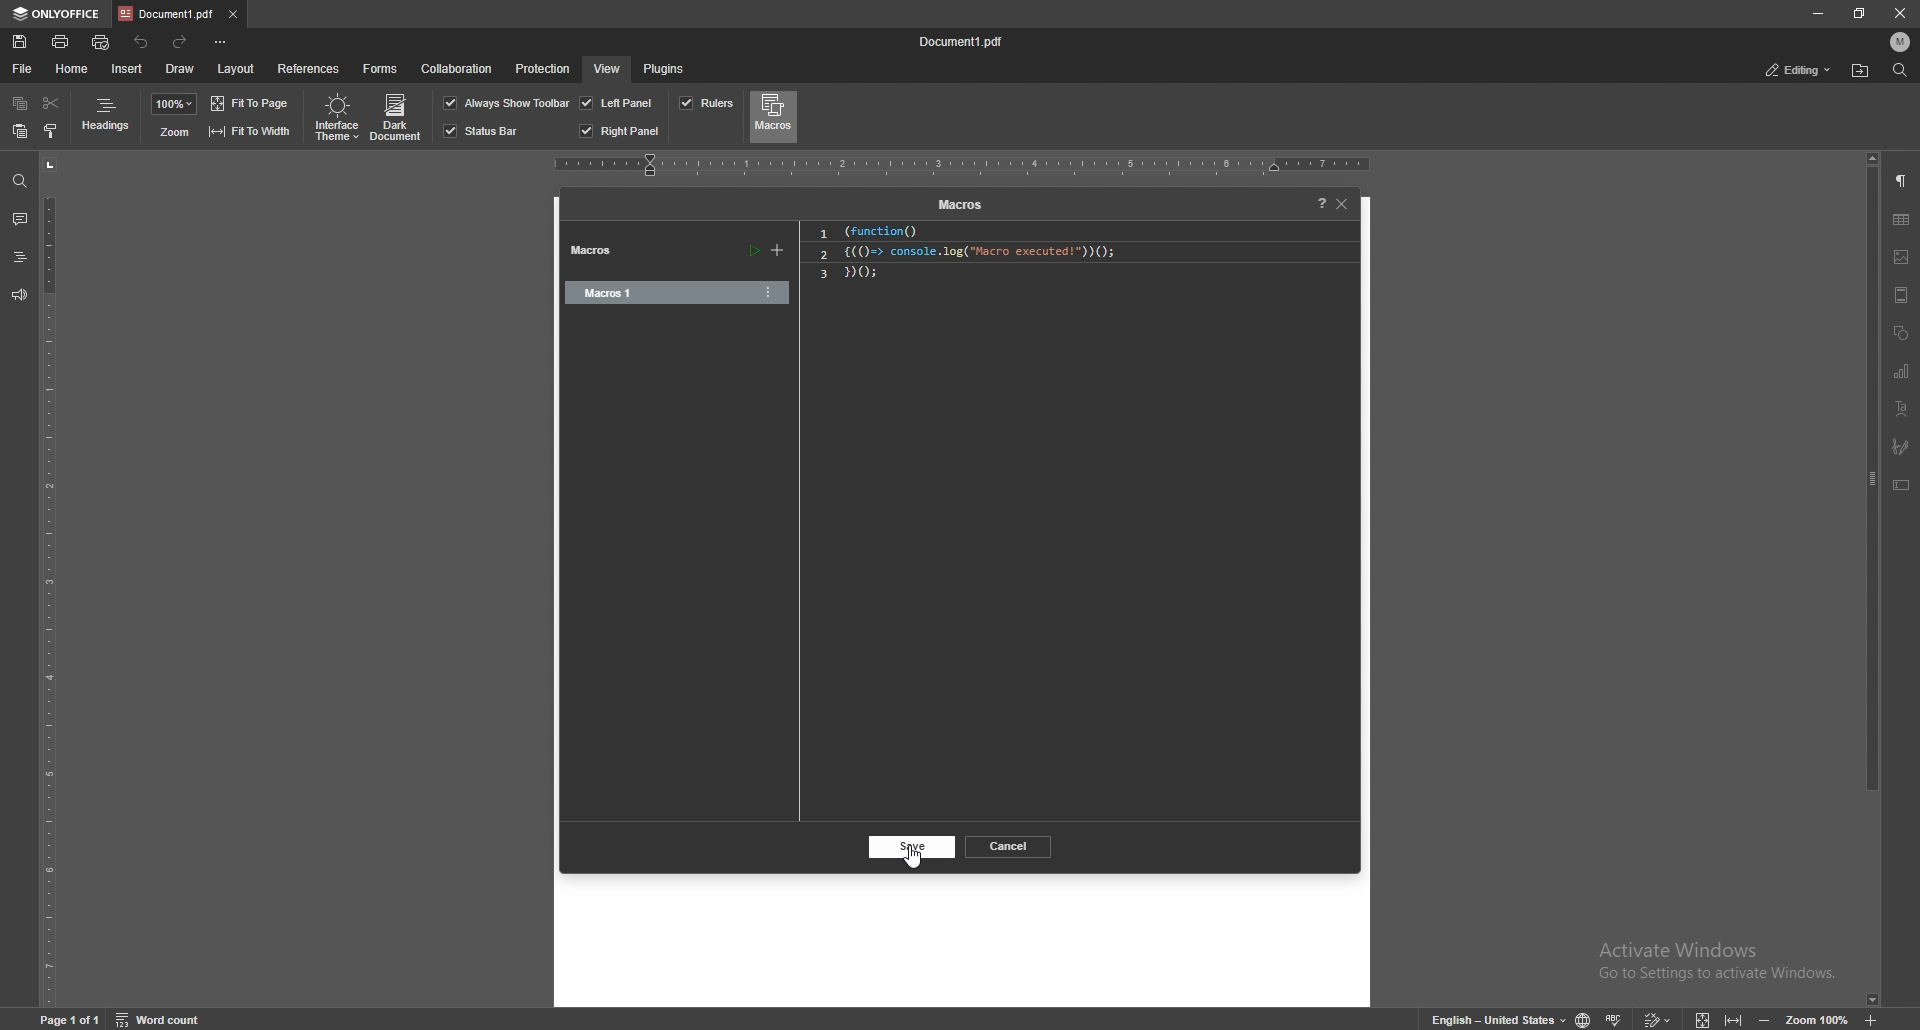 The image size is (1920, 1030). Describe the element at coordinates (507, 102) in the screenshot. I see `always show toolbar` at that location.